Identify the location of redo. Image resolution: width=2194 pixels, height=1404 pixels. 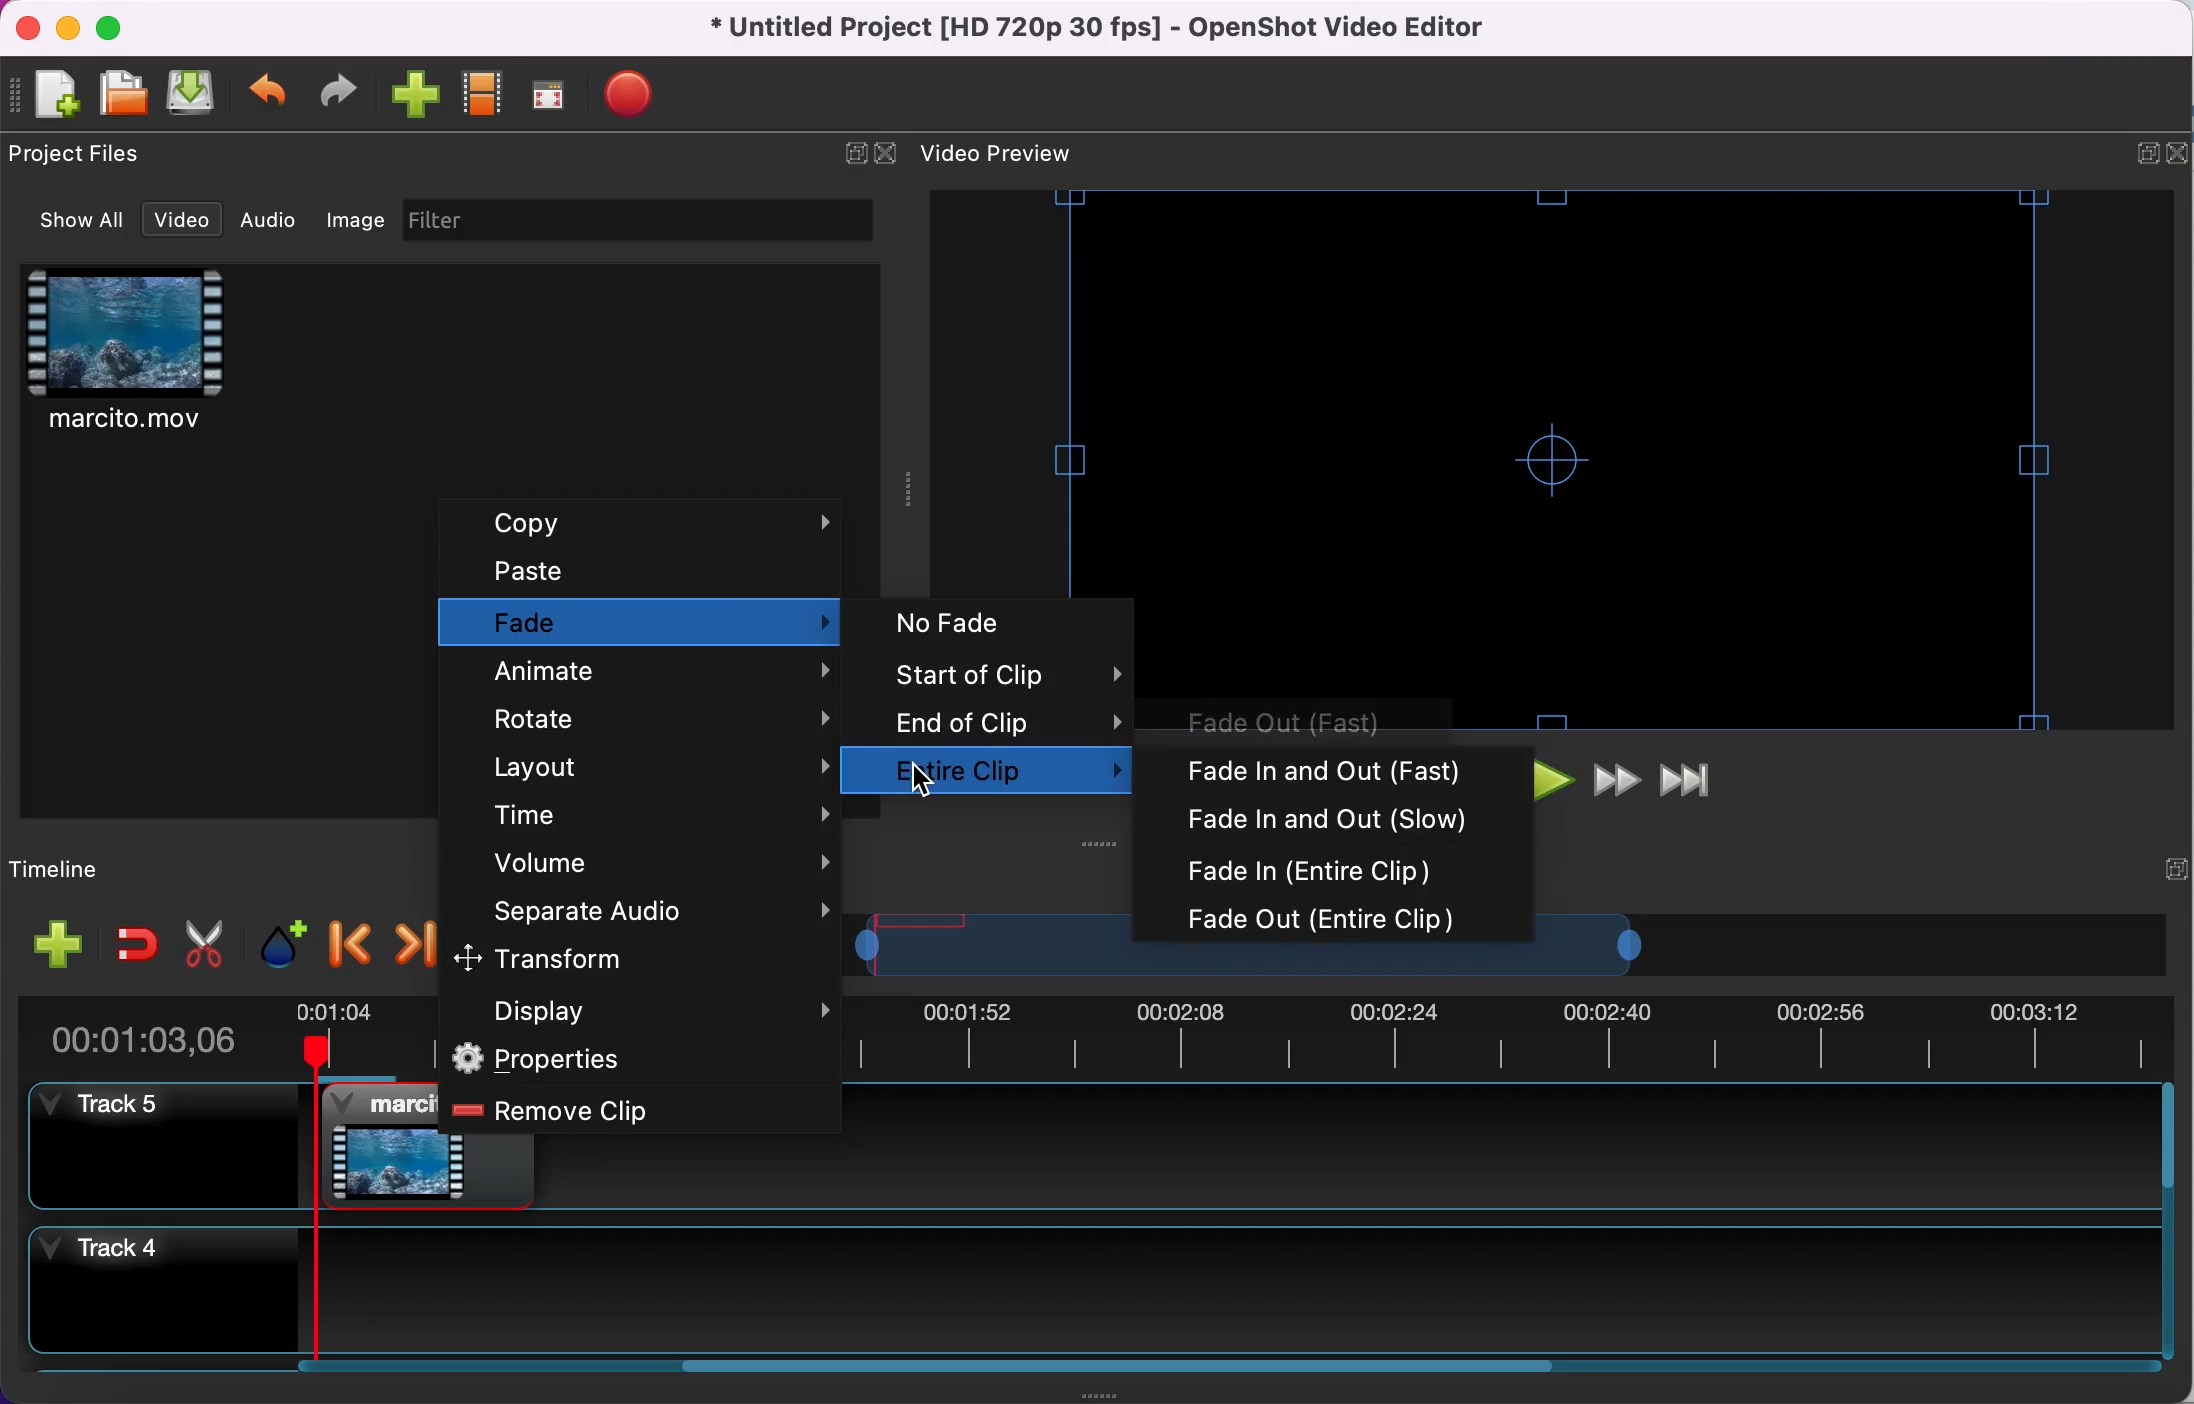
(336, 92).